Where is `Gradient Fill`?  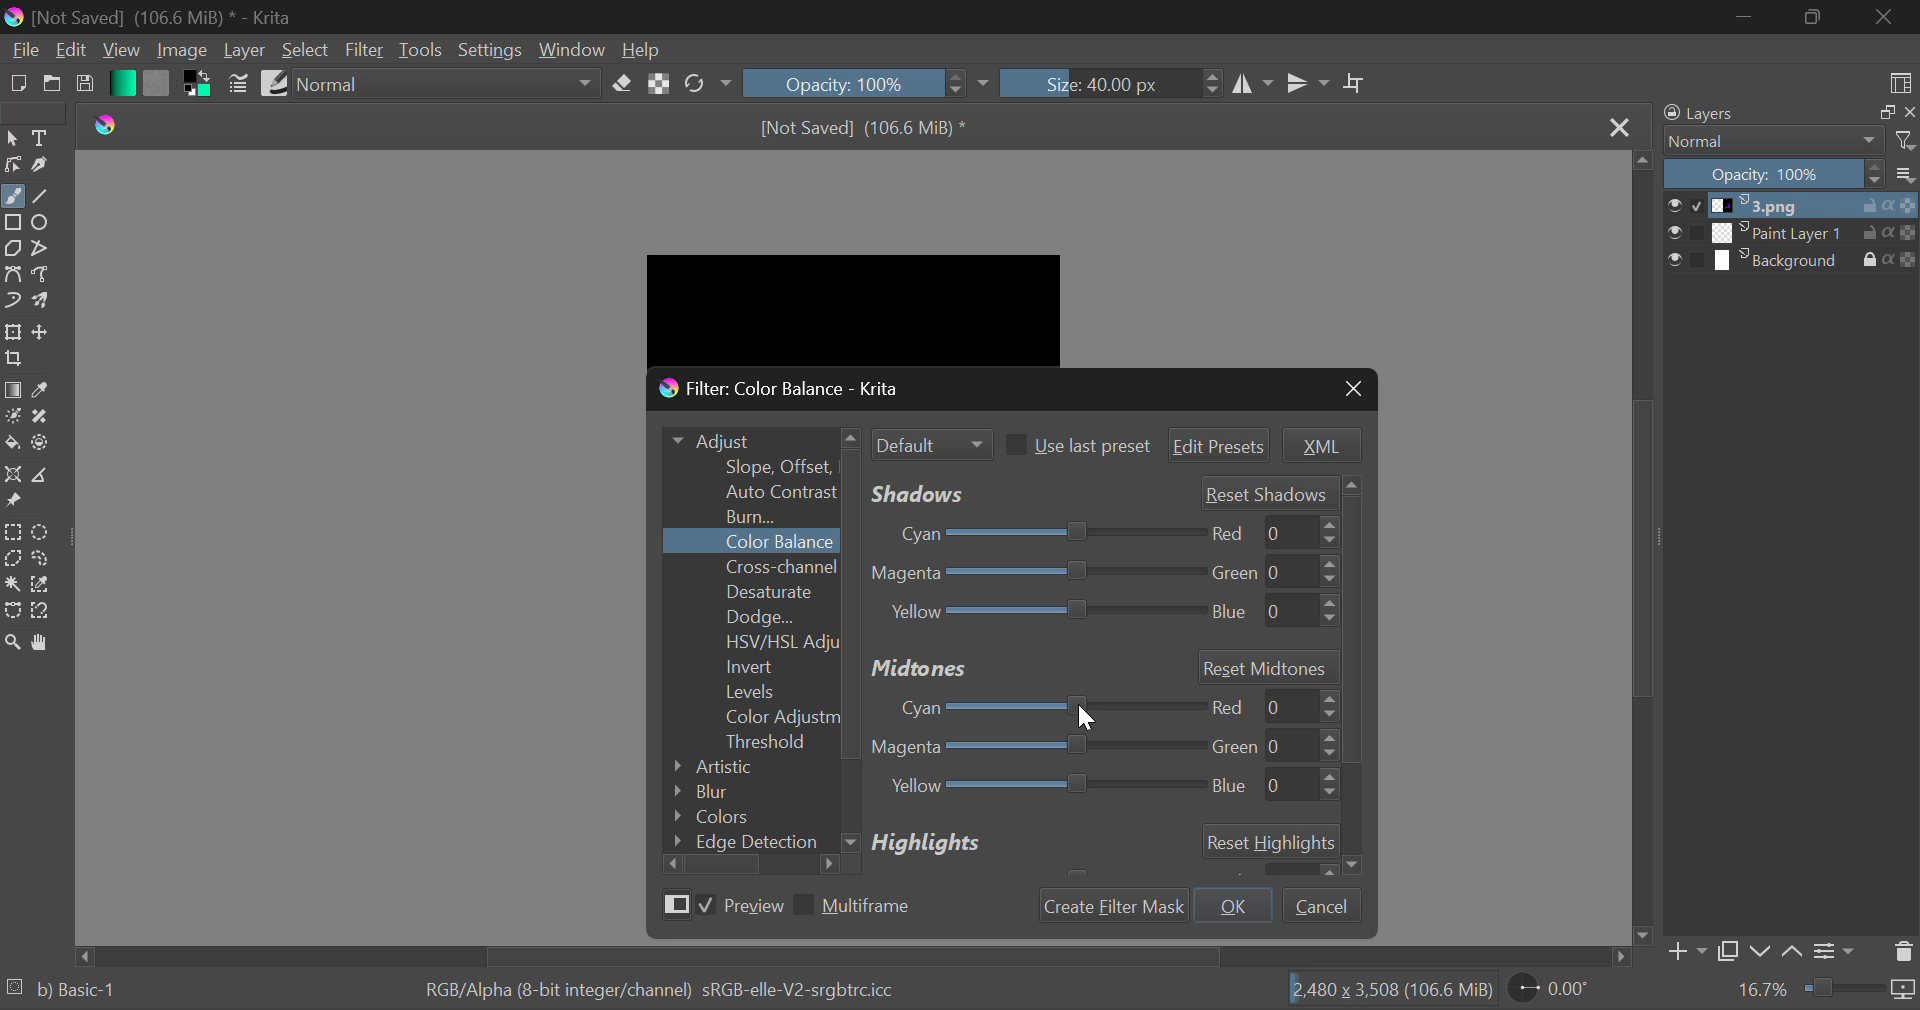 Gradient Fill is located at coordinates (13, 390).